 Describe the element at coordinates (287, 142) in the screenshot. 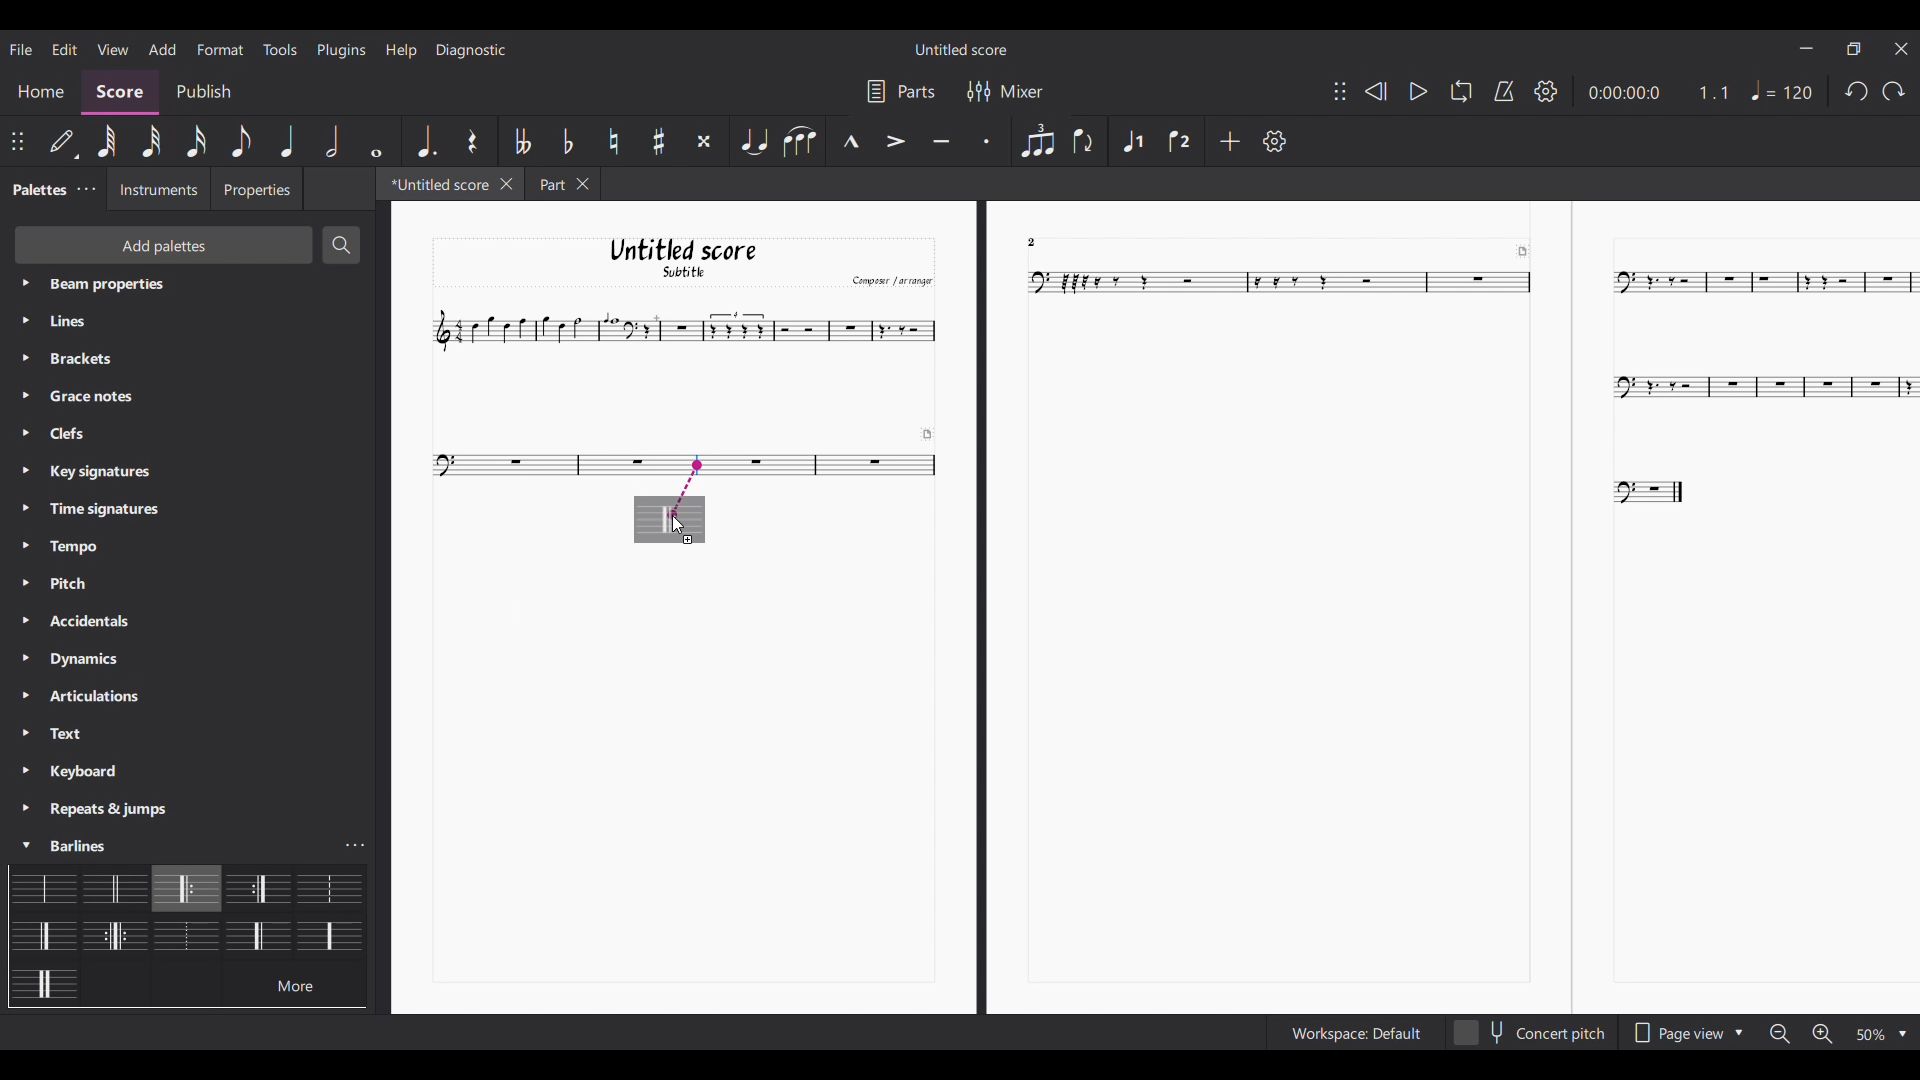

I see `Quarter note` at that location.